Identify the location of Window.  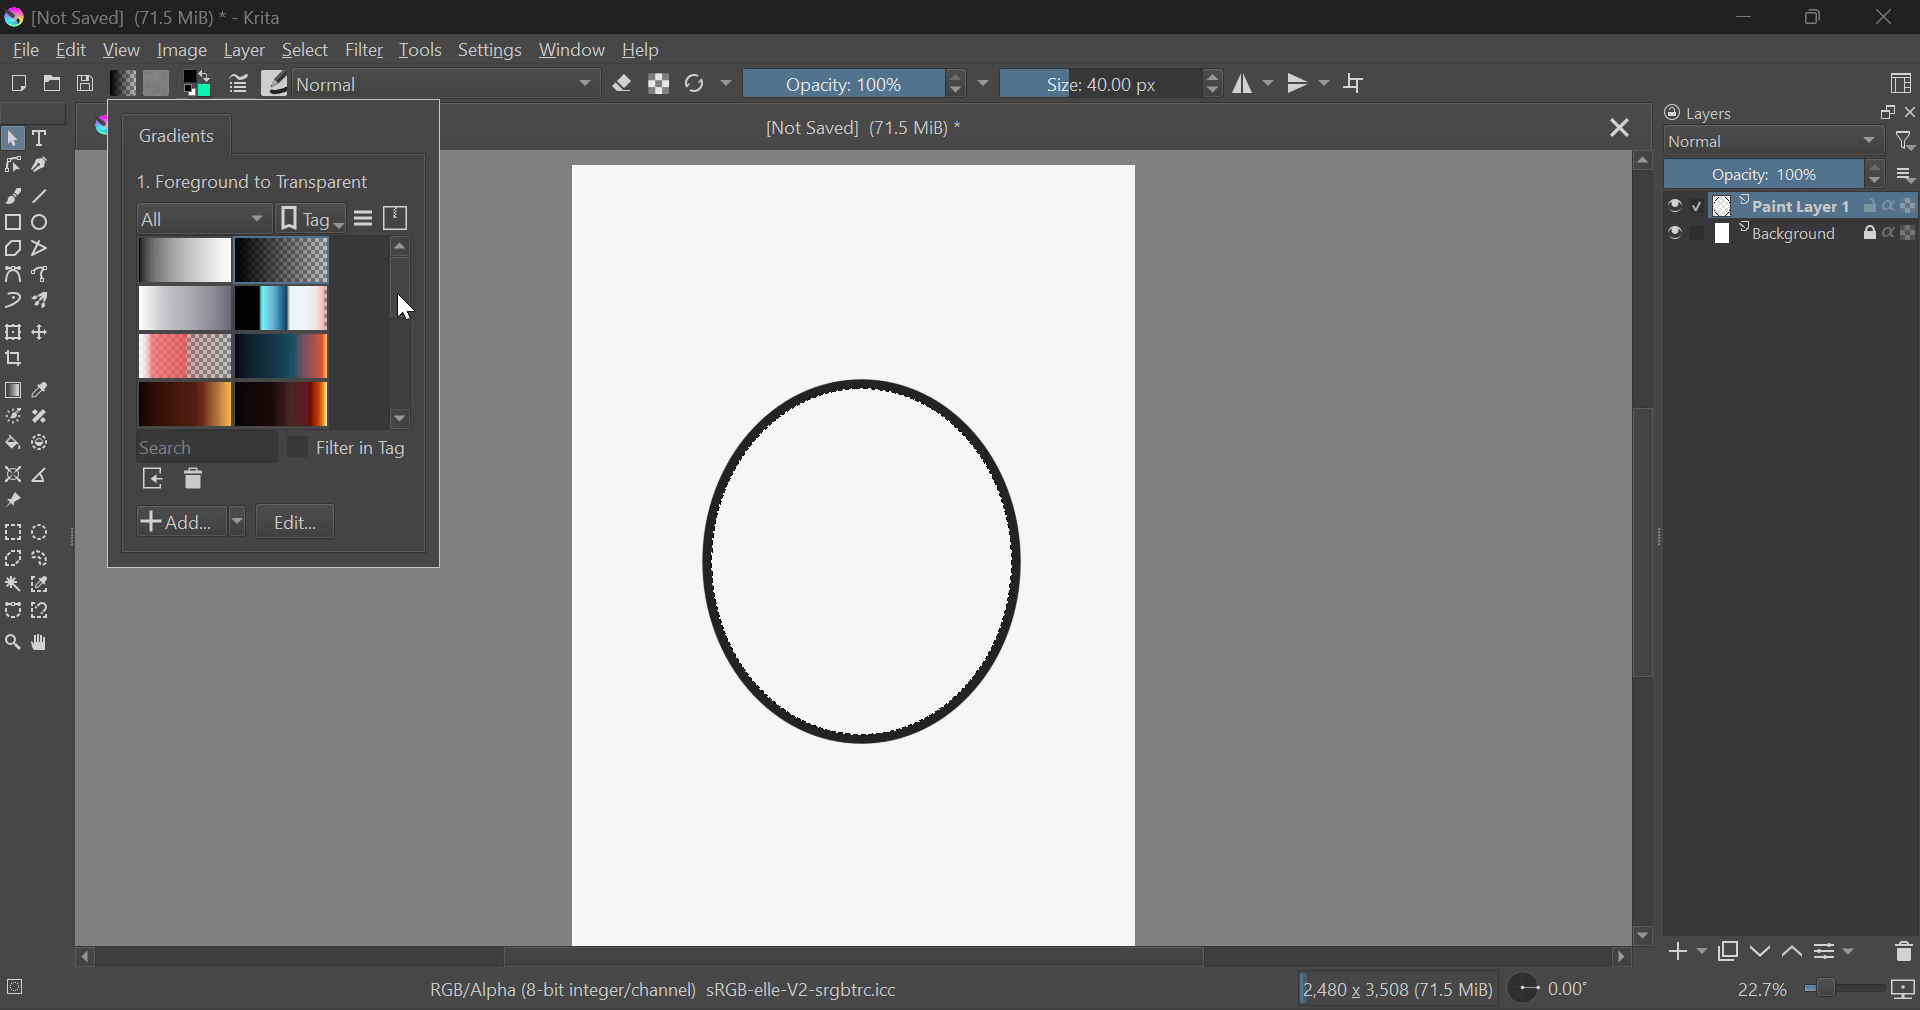
(574, 53).